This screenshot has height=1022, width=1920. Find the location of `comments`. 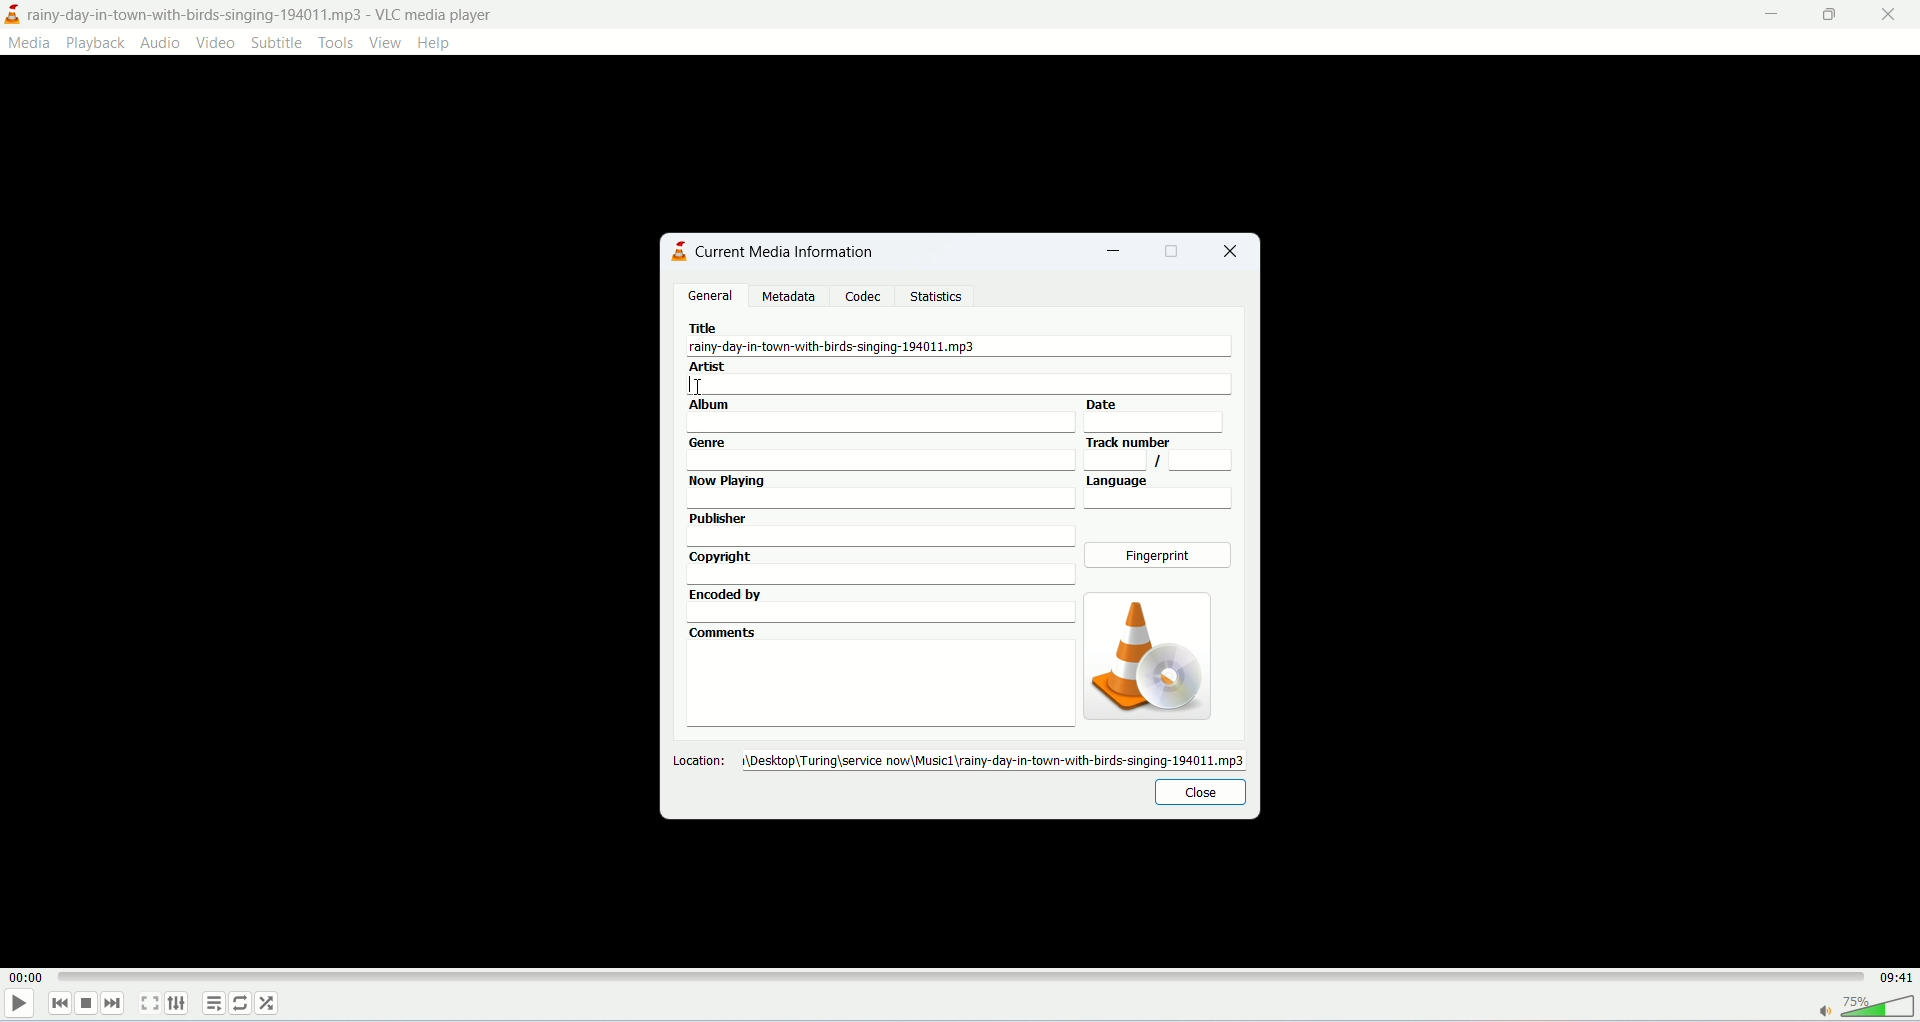

comments is located at coordinates (878, 676).